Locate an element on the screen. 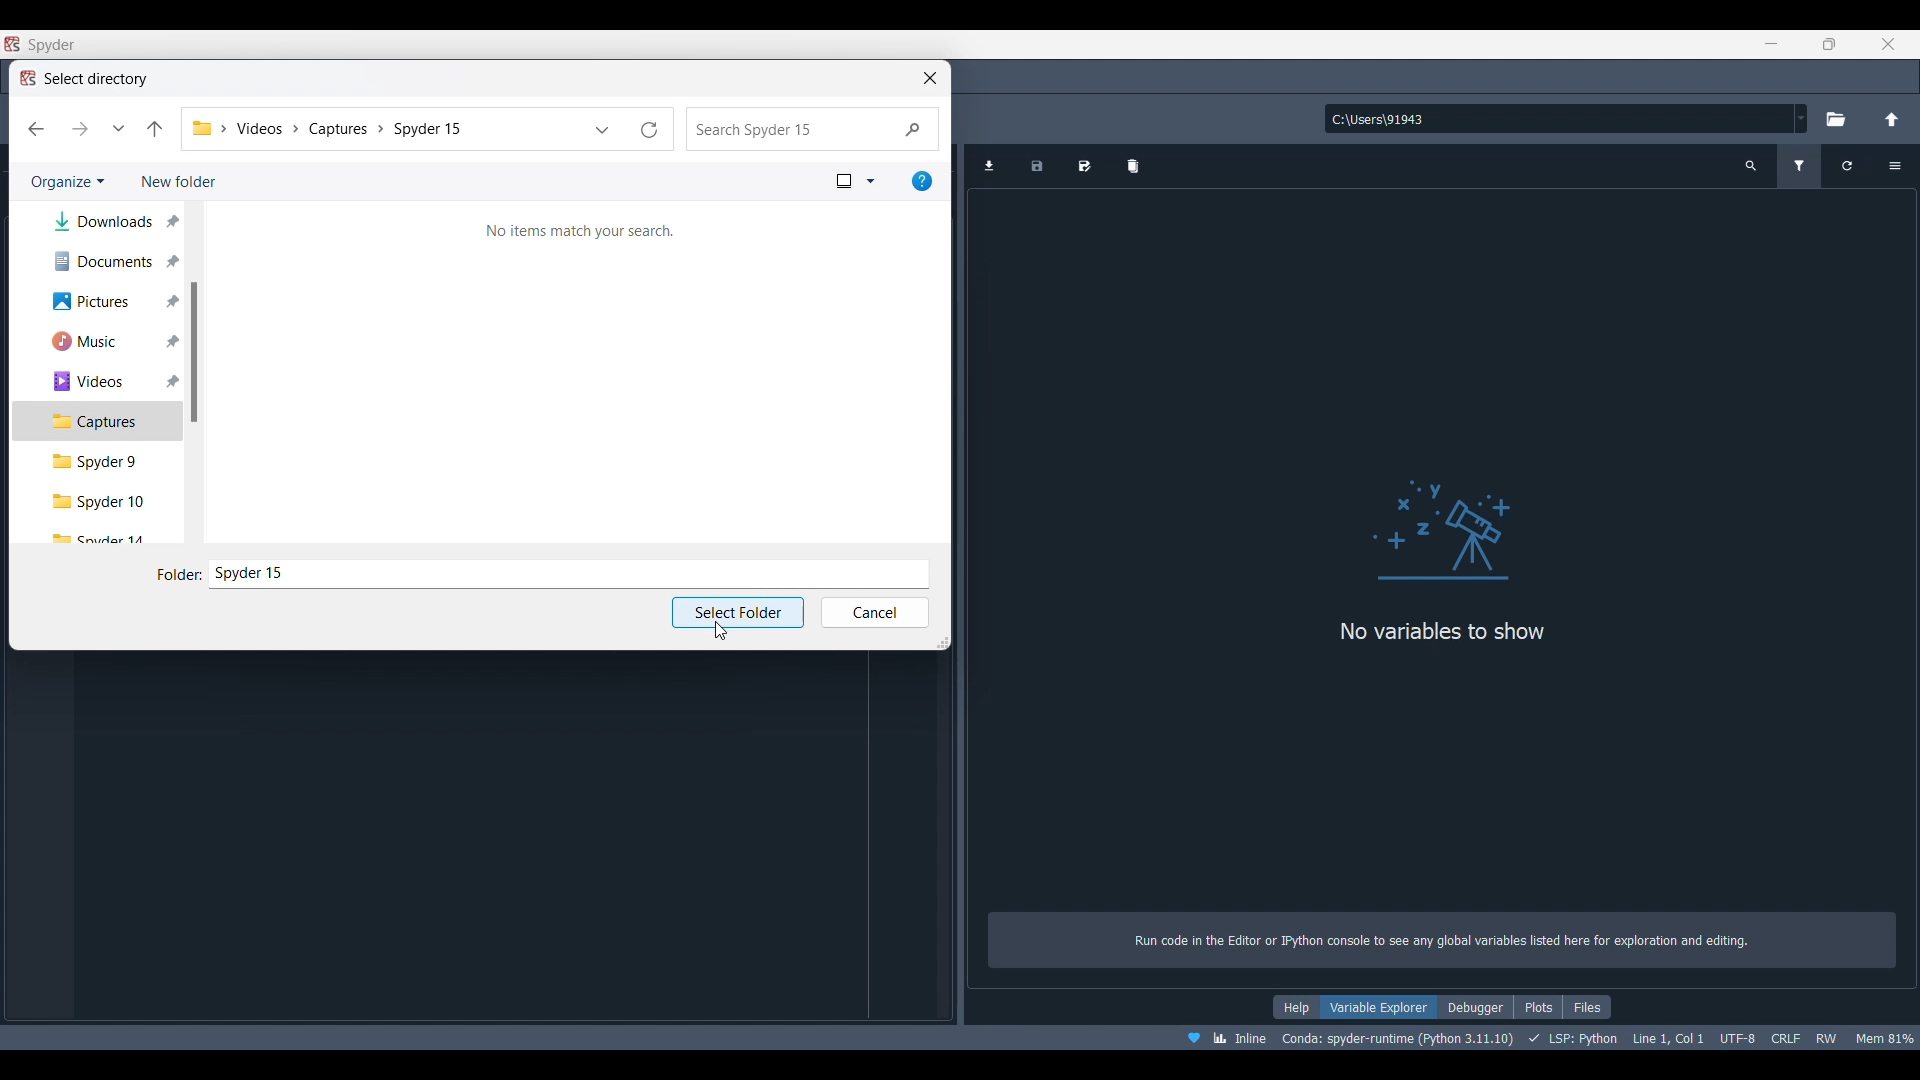  Save data is located at coordinates (1038, 166).